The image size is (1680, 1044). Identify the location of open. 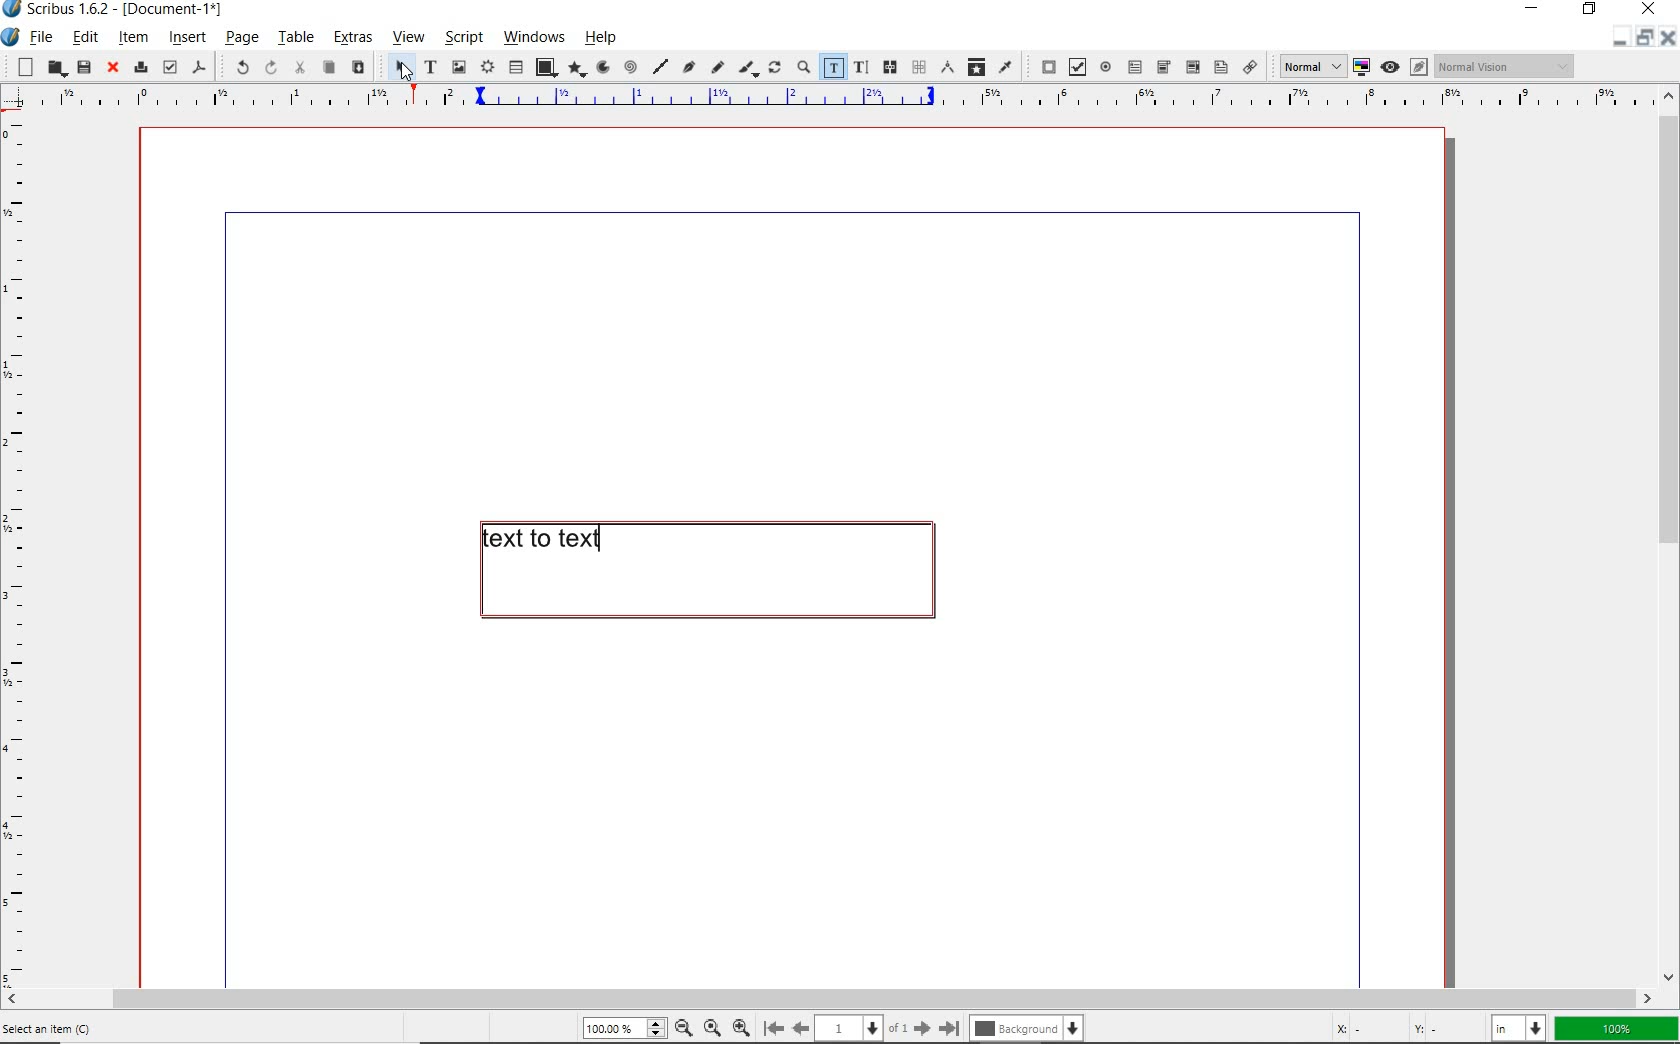
(55, 69).